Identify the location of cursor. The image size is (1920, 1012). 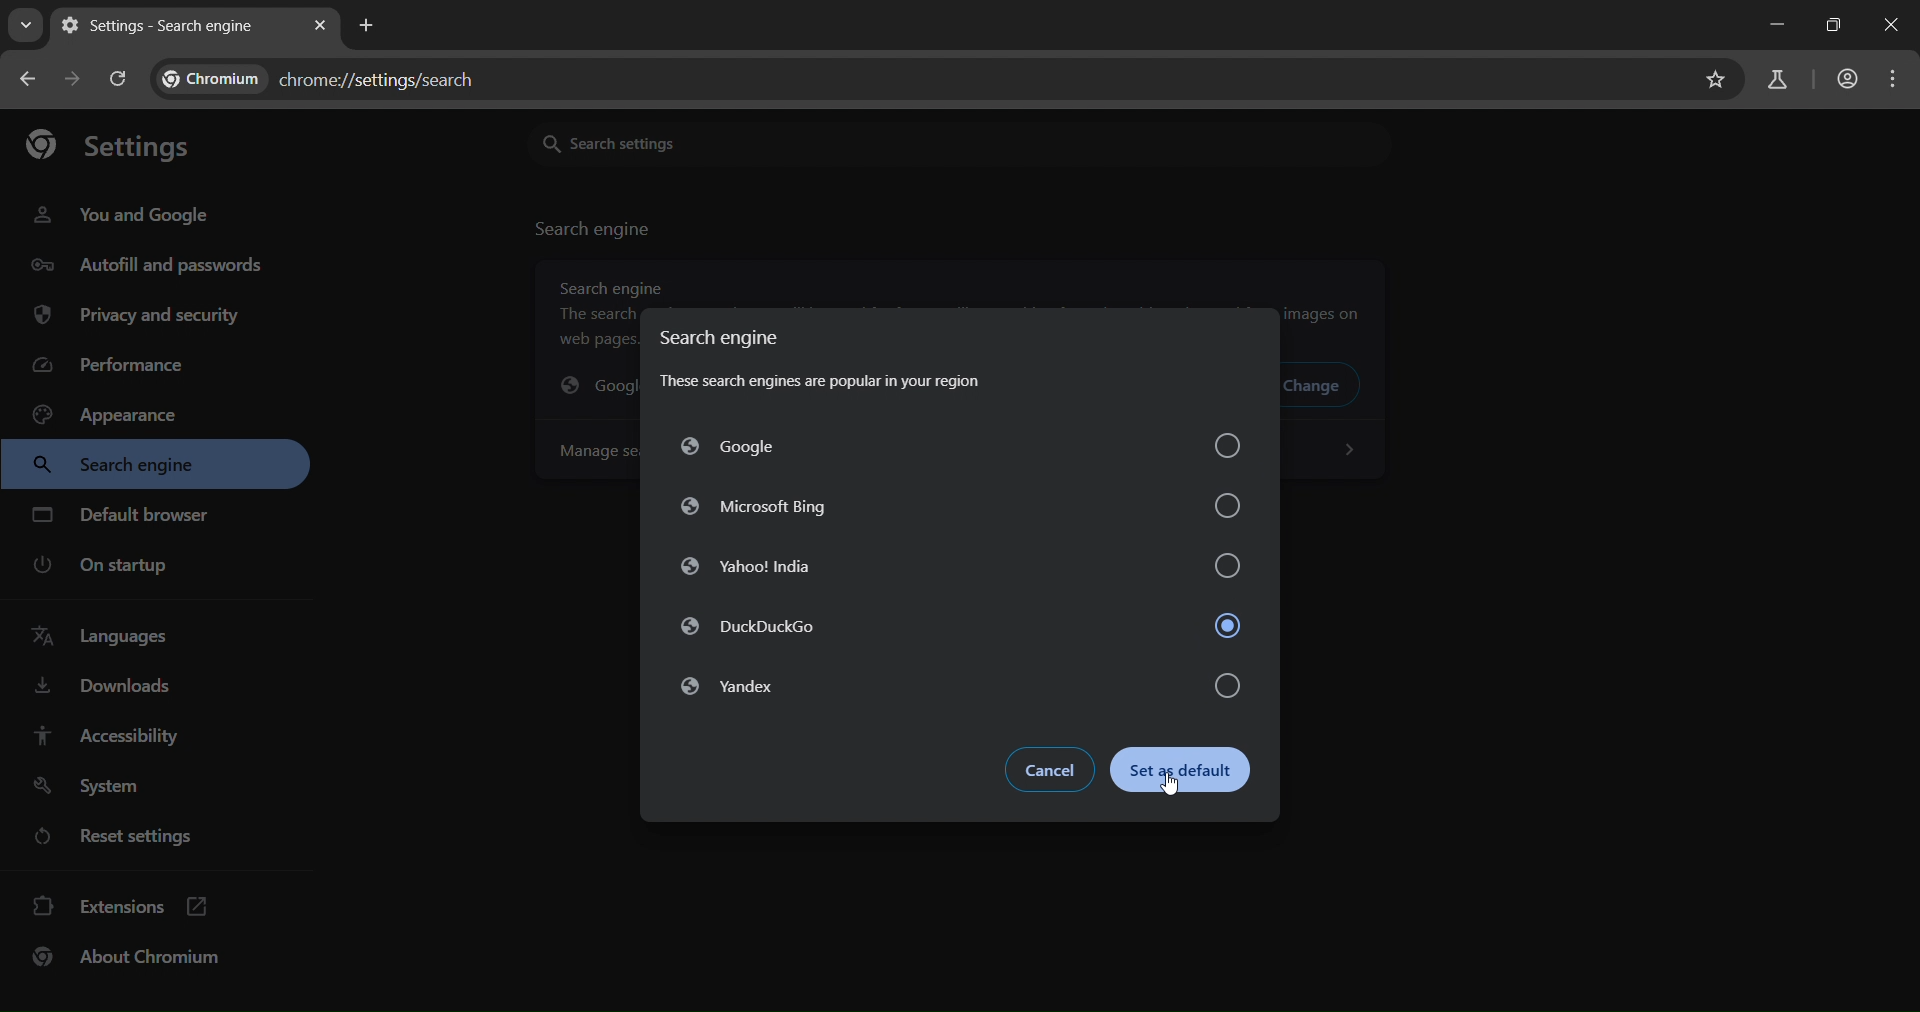
(1177, 789).